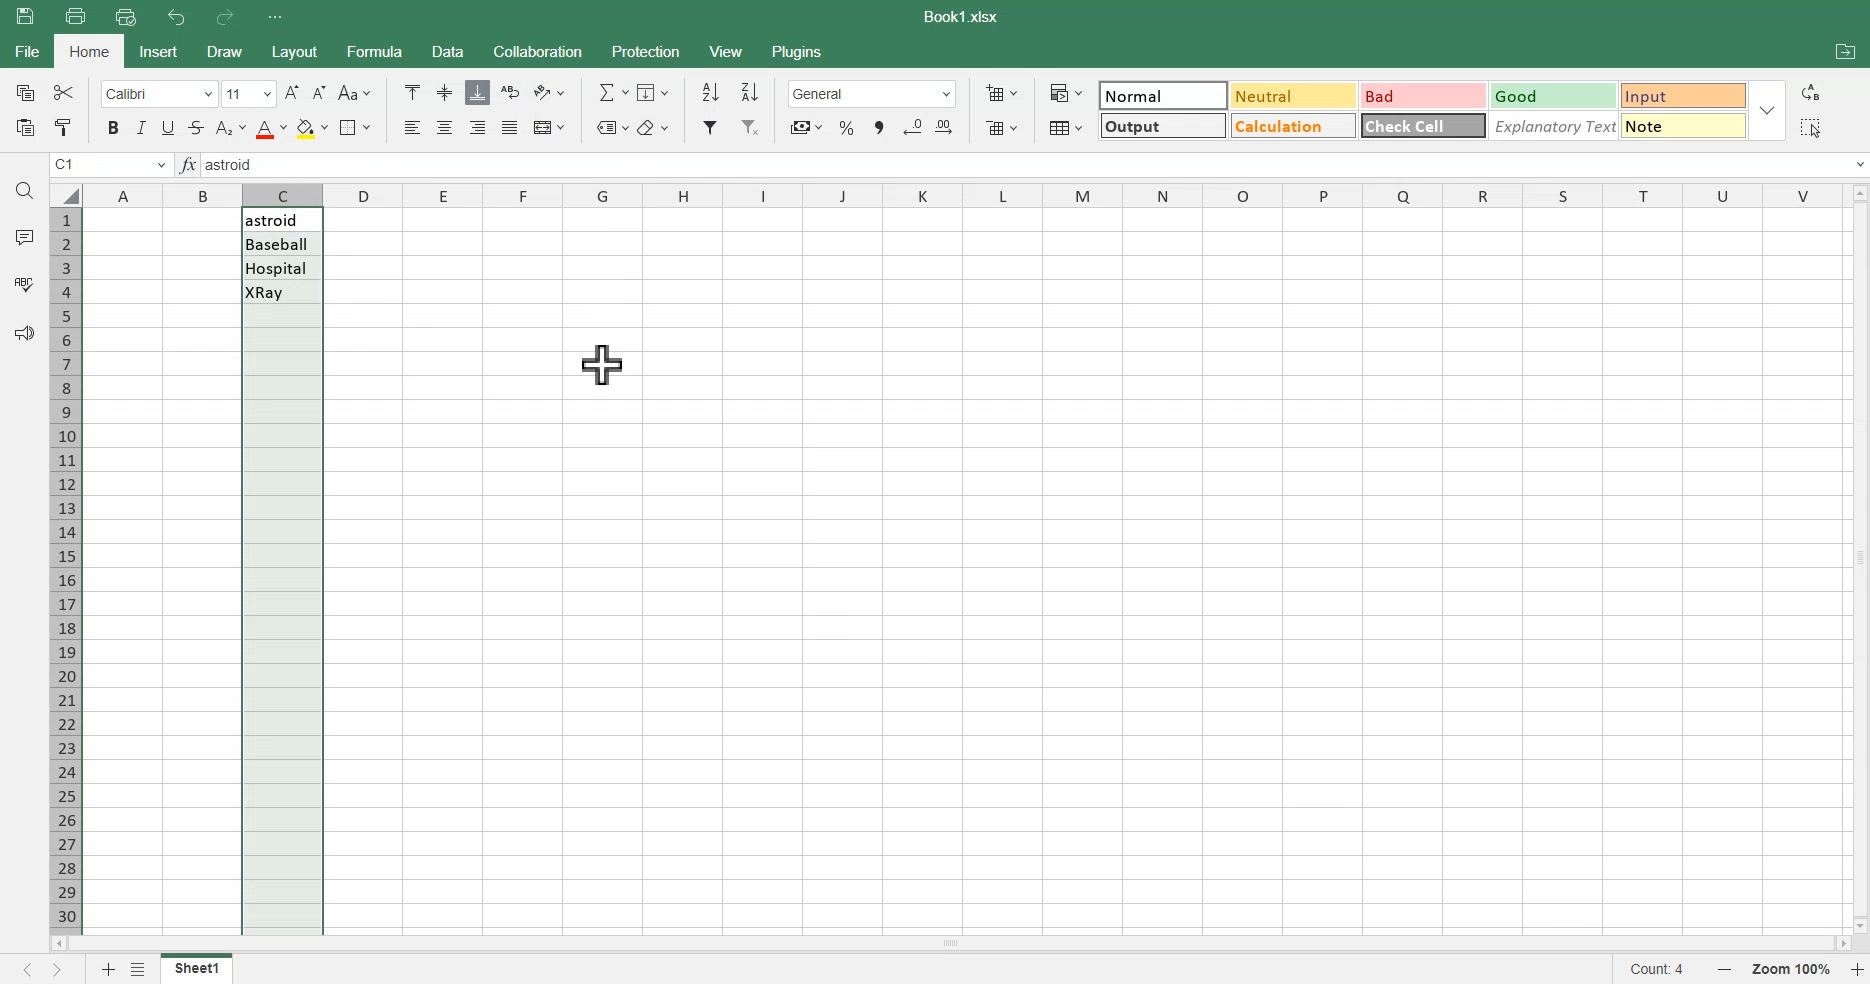 The image size is (1870, 984). What do you see at coordinates (156, 93) in the screenshot?
I see `Calibri (Change Font)` at bounding box center [156, 93].